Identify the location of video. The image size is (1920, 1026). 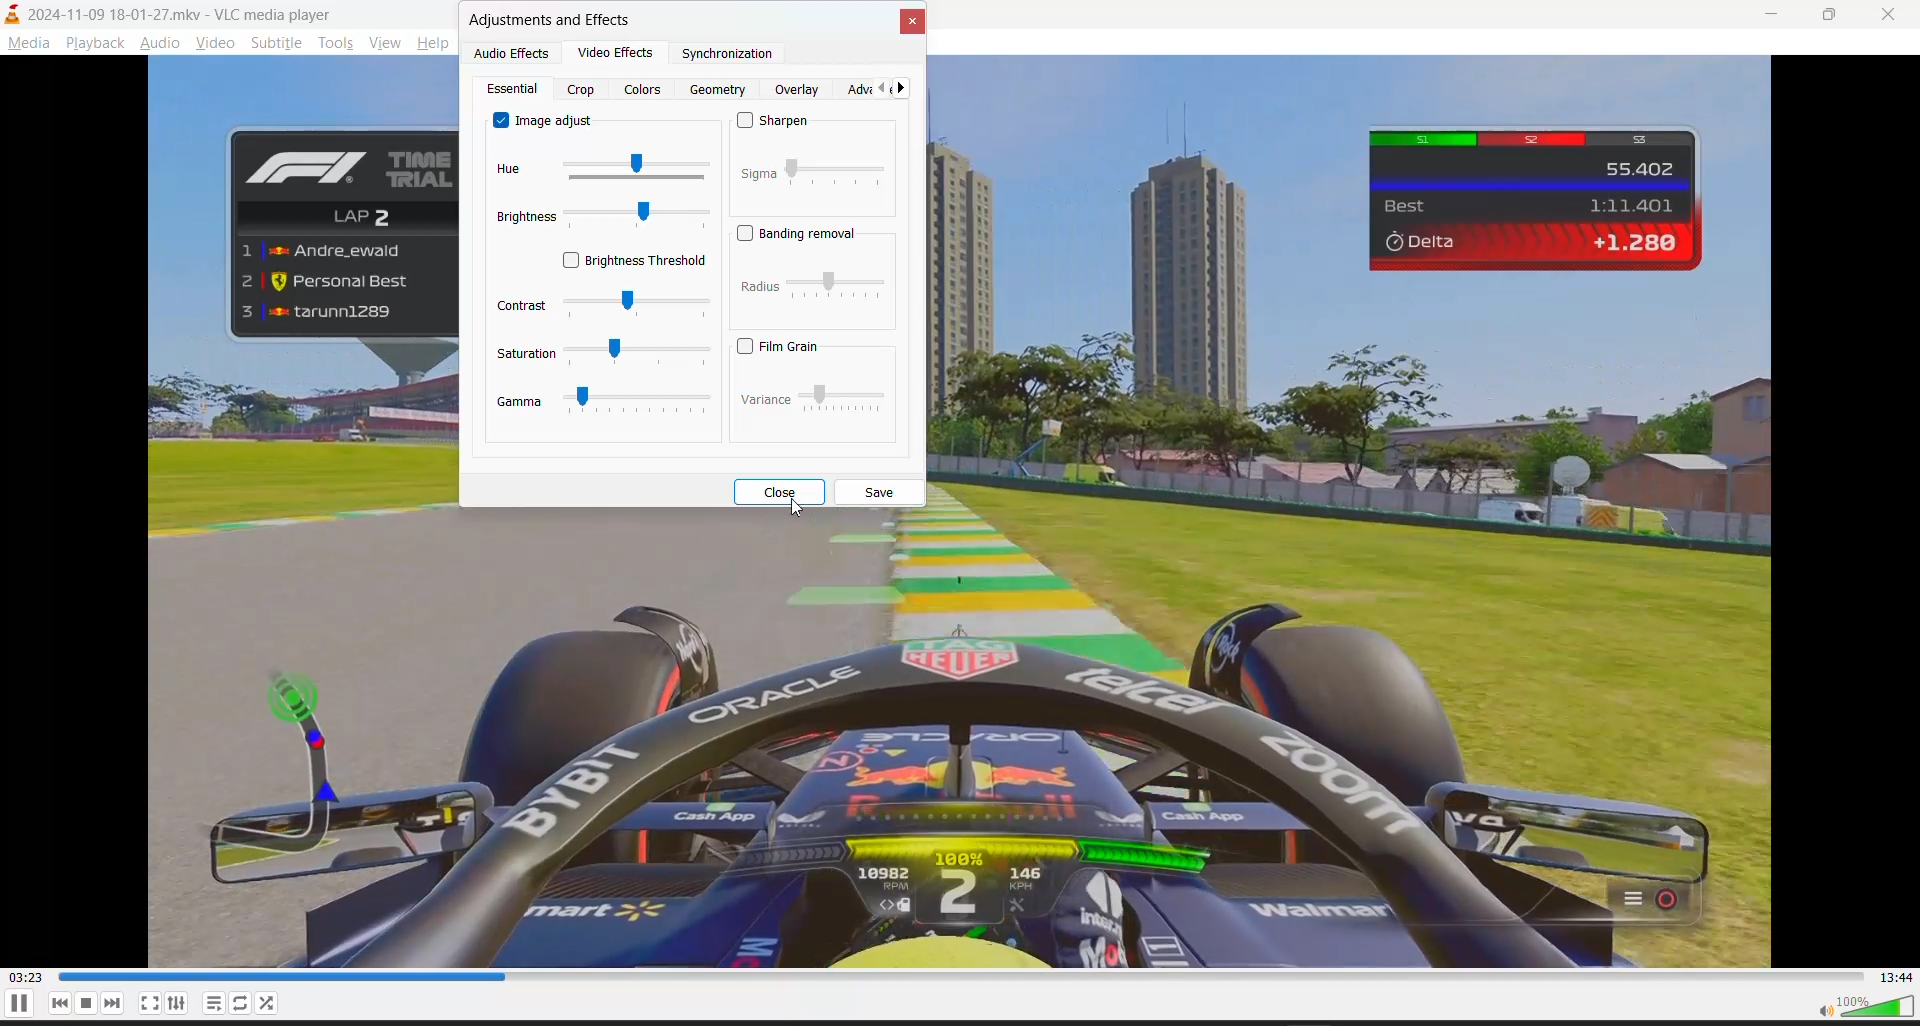
(214, 41).